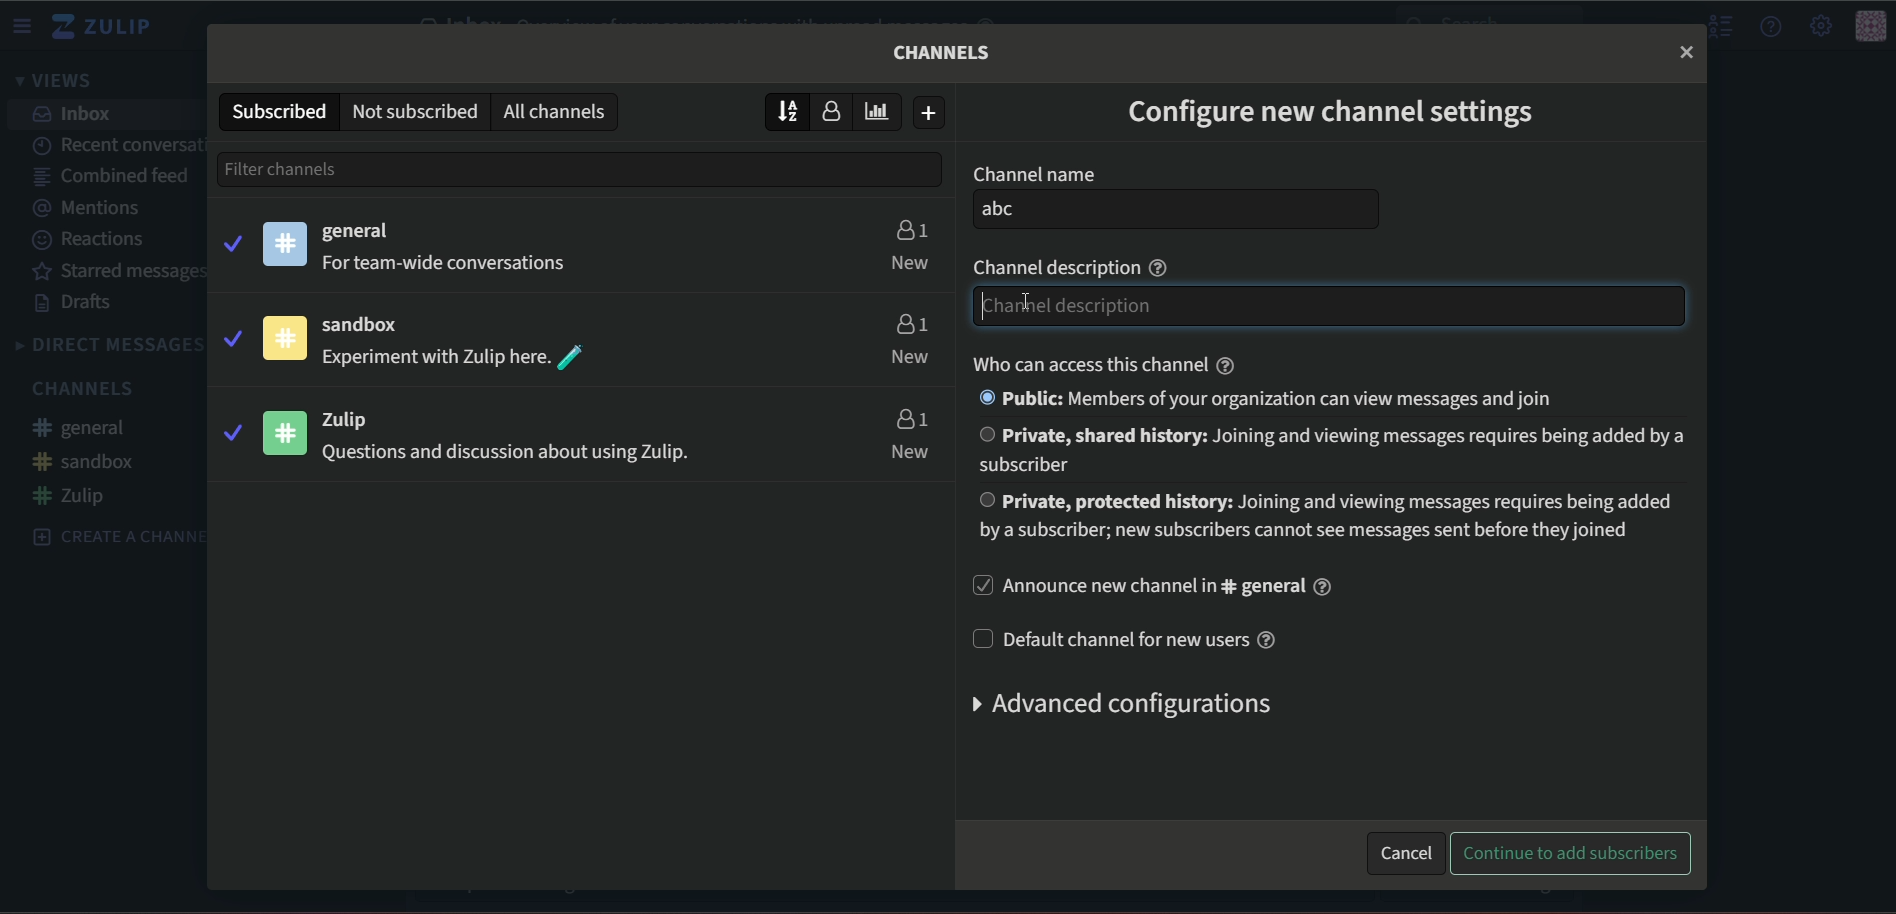 This screenshot has height=914, width=1896. I want to click on cancel, so click(1405, 850).